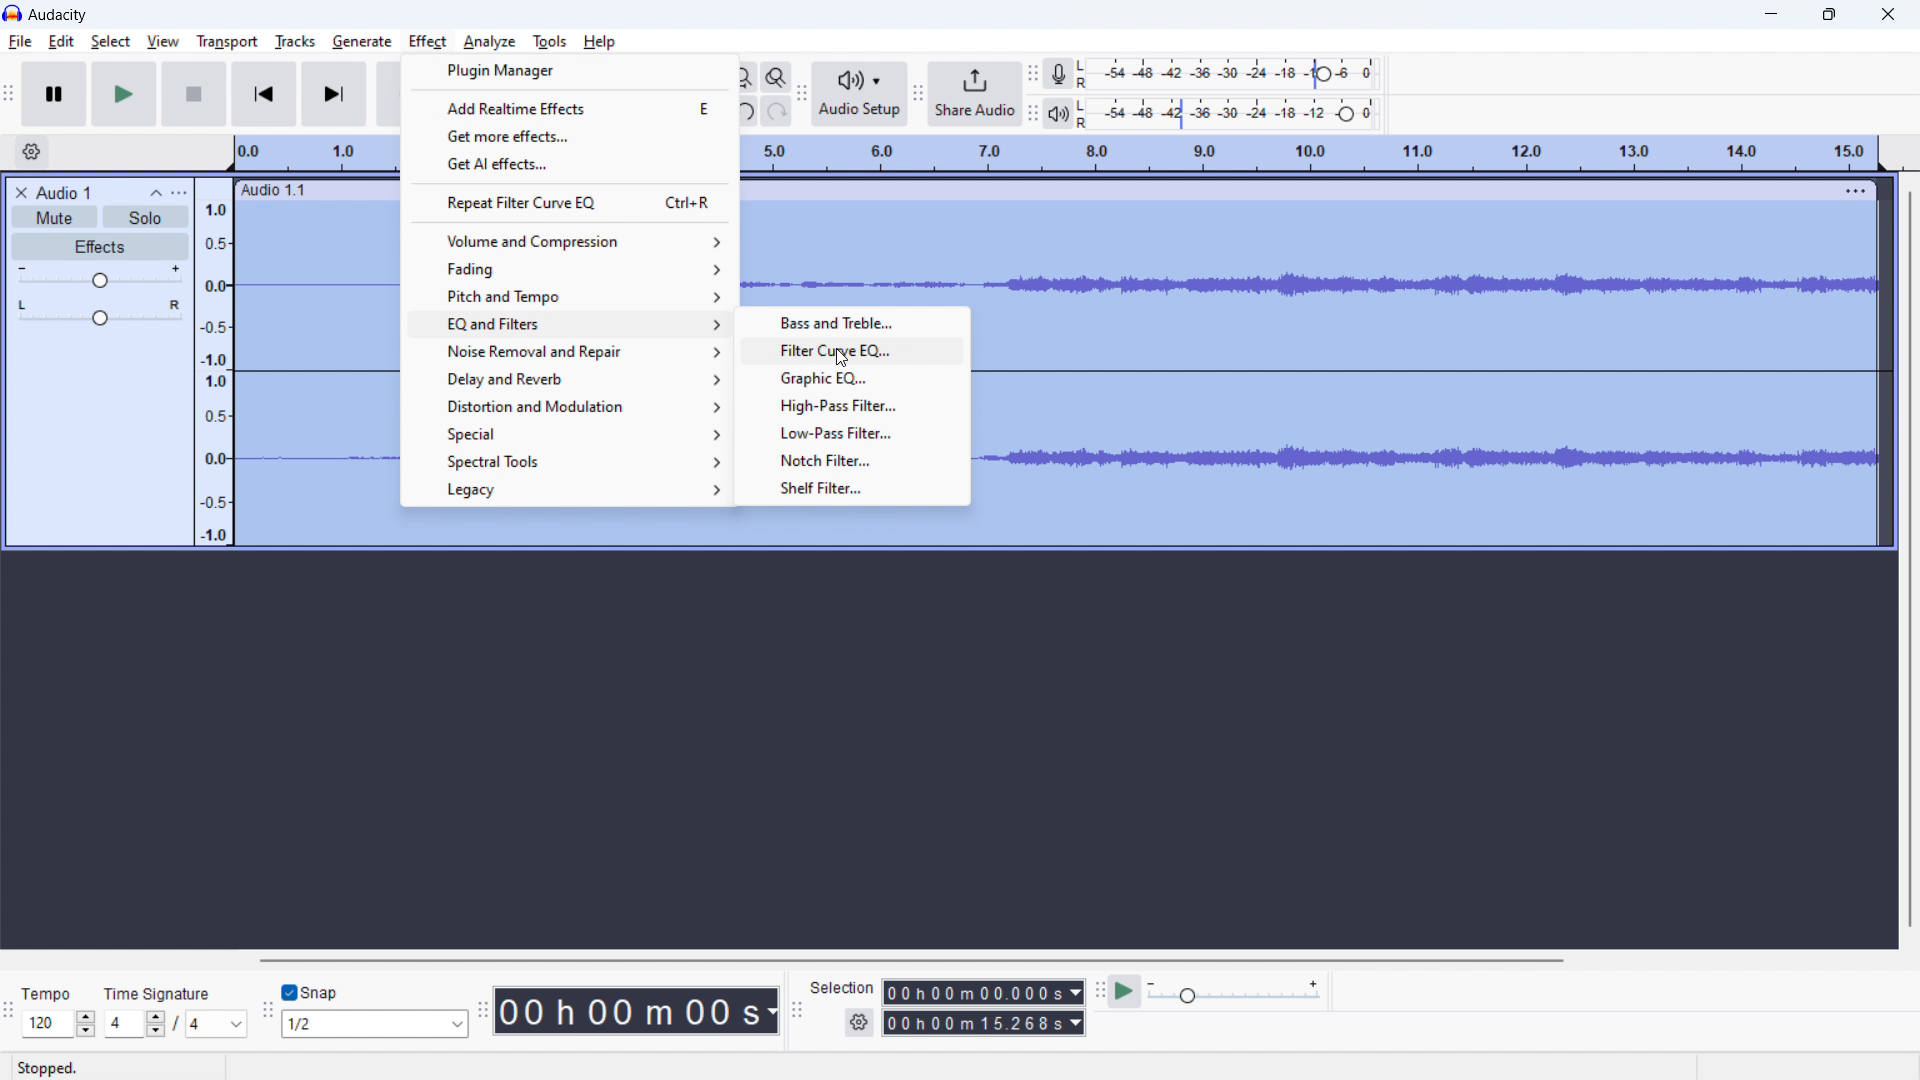 This screenshot has height=1080, width=1920. What do you see at coordinates (549, 42) in the screenshot?
I see `tools` at bounding box center [549, 42].